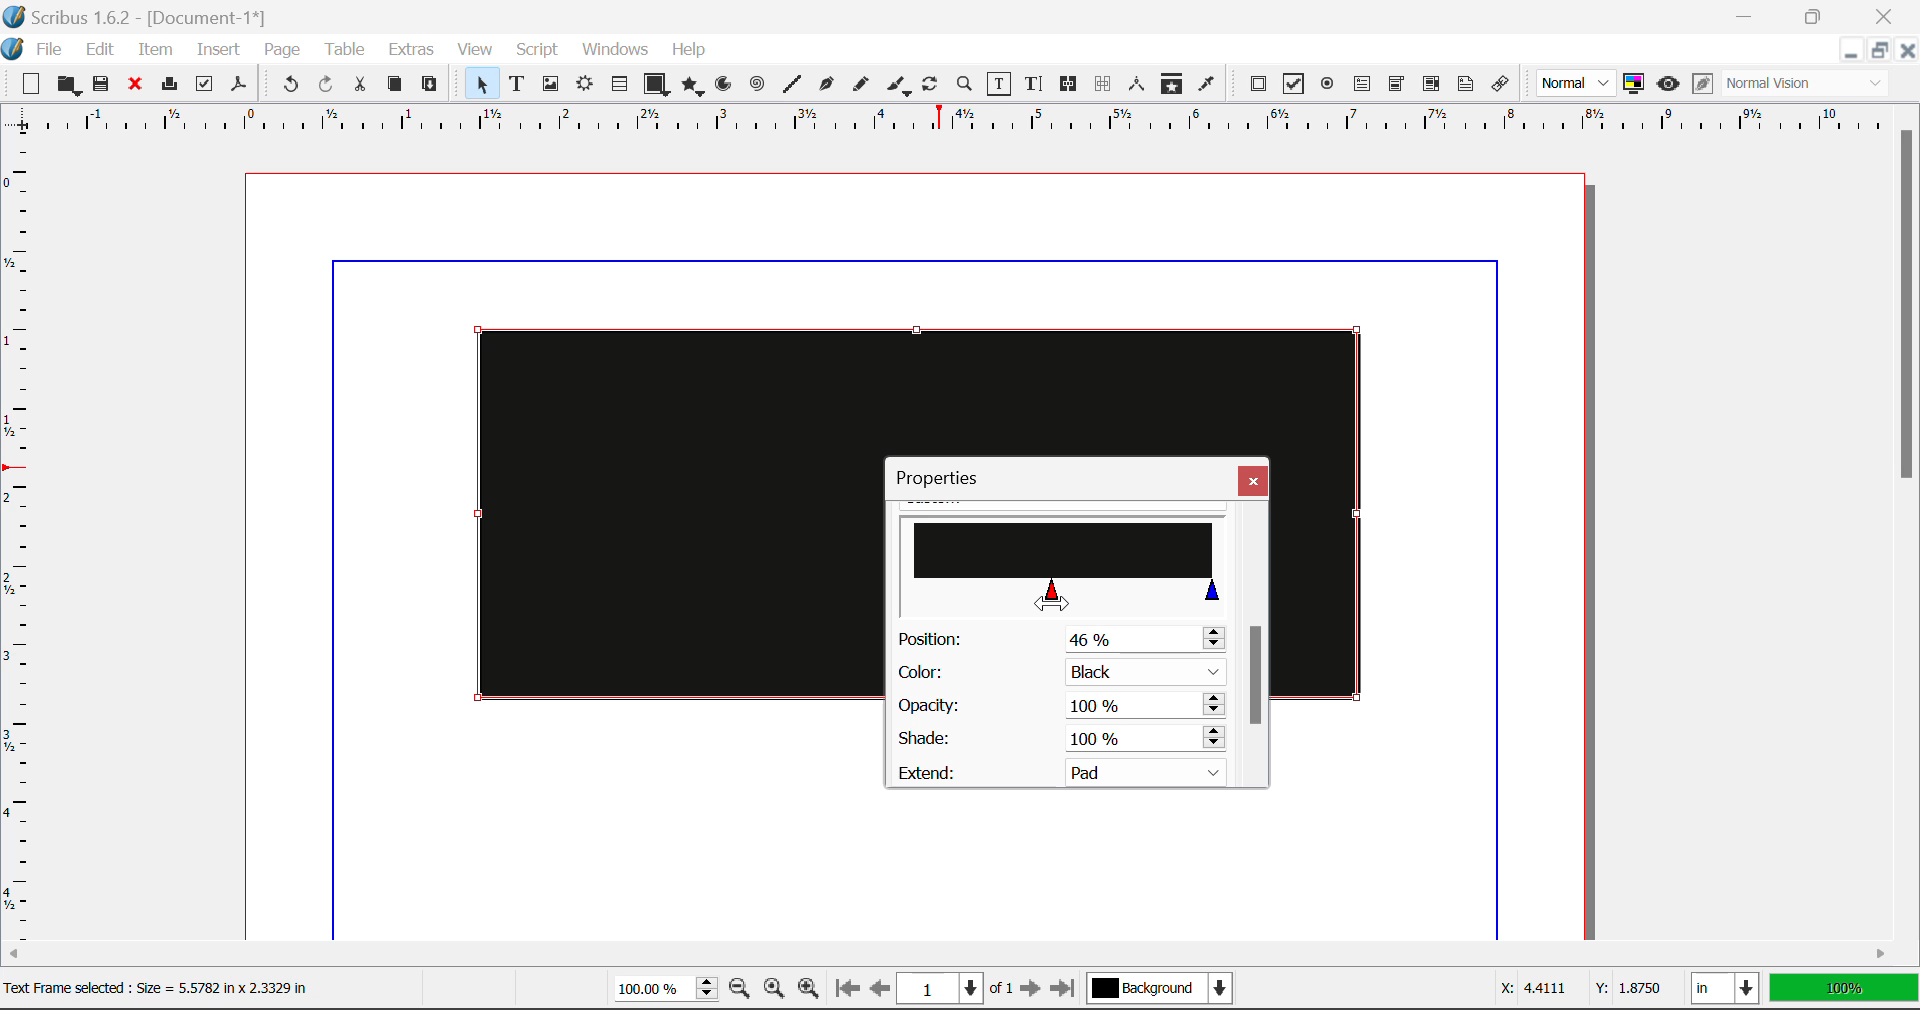  What do you see at coordinates (584, 86) in the screenshot?
I see `Render Frame` at bounding box center [584, 86].